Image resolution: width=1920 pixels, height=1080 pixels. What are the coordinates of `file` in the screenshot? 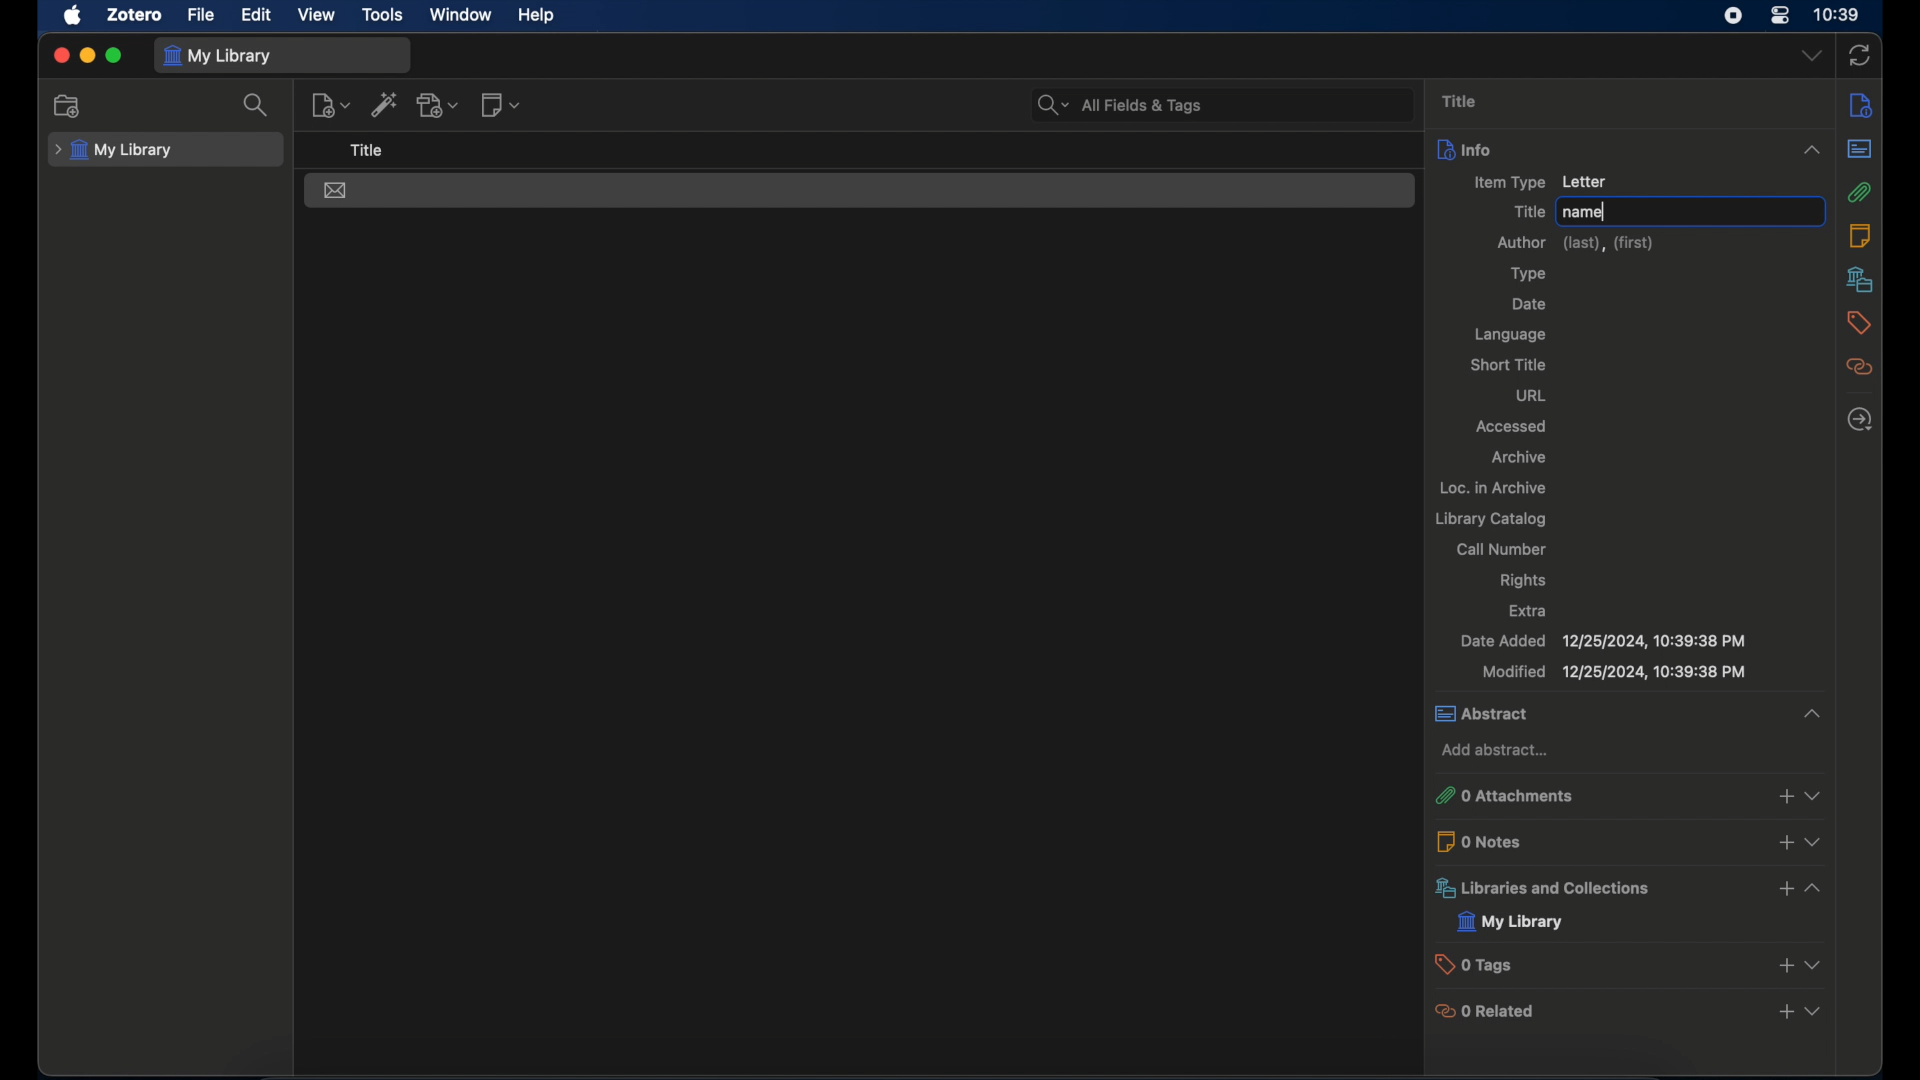 It's located at (202, 14).